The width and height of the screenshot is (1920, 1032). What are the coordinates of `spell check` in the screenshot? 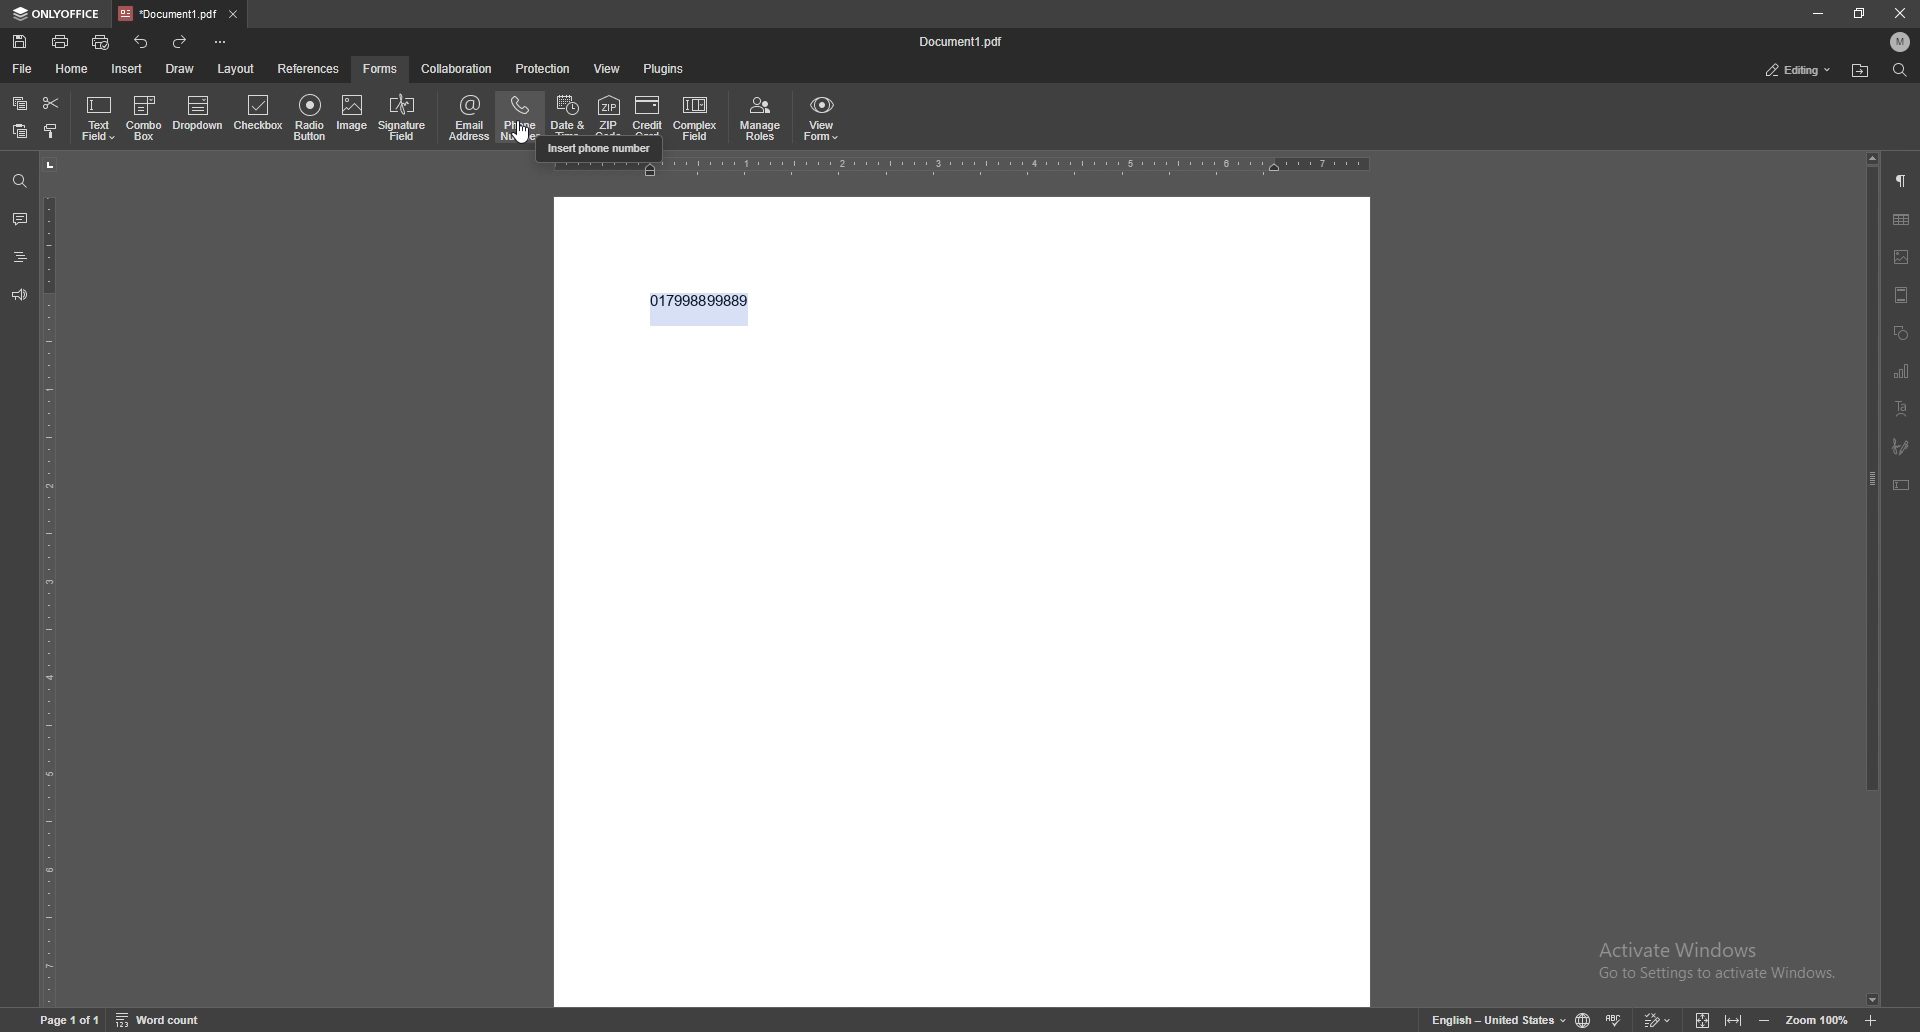 It's located at (1617, 1019).